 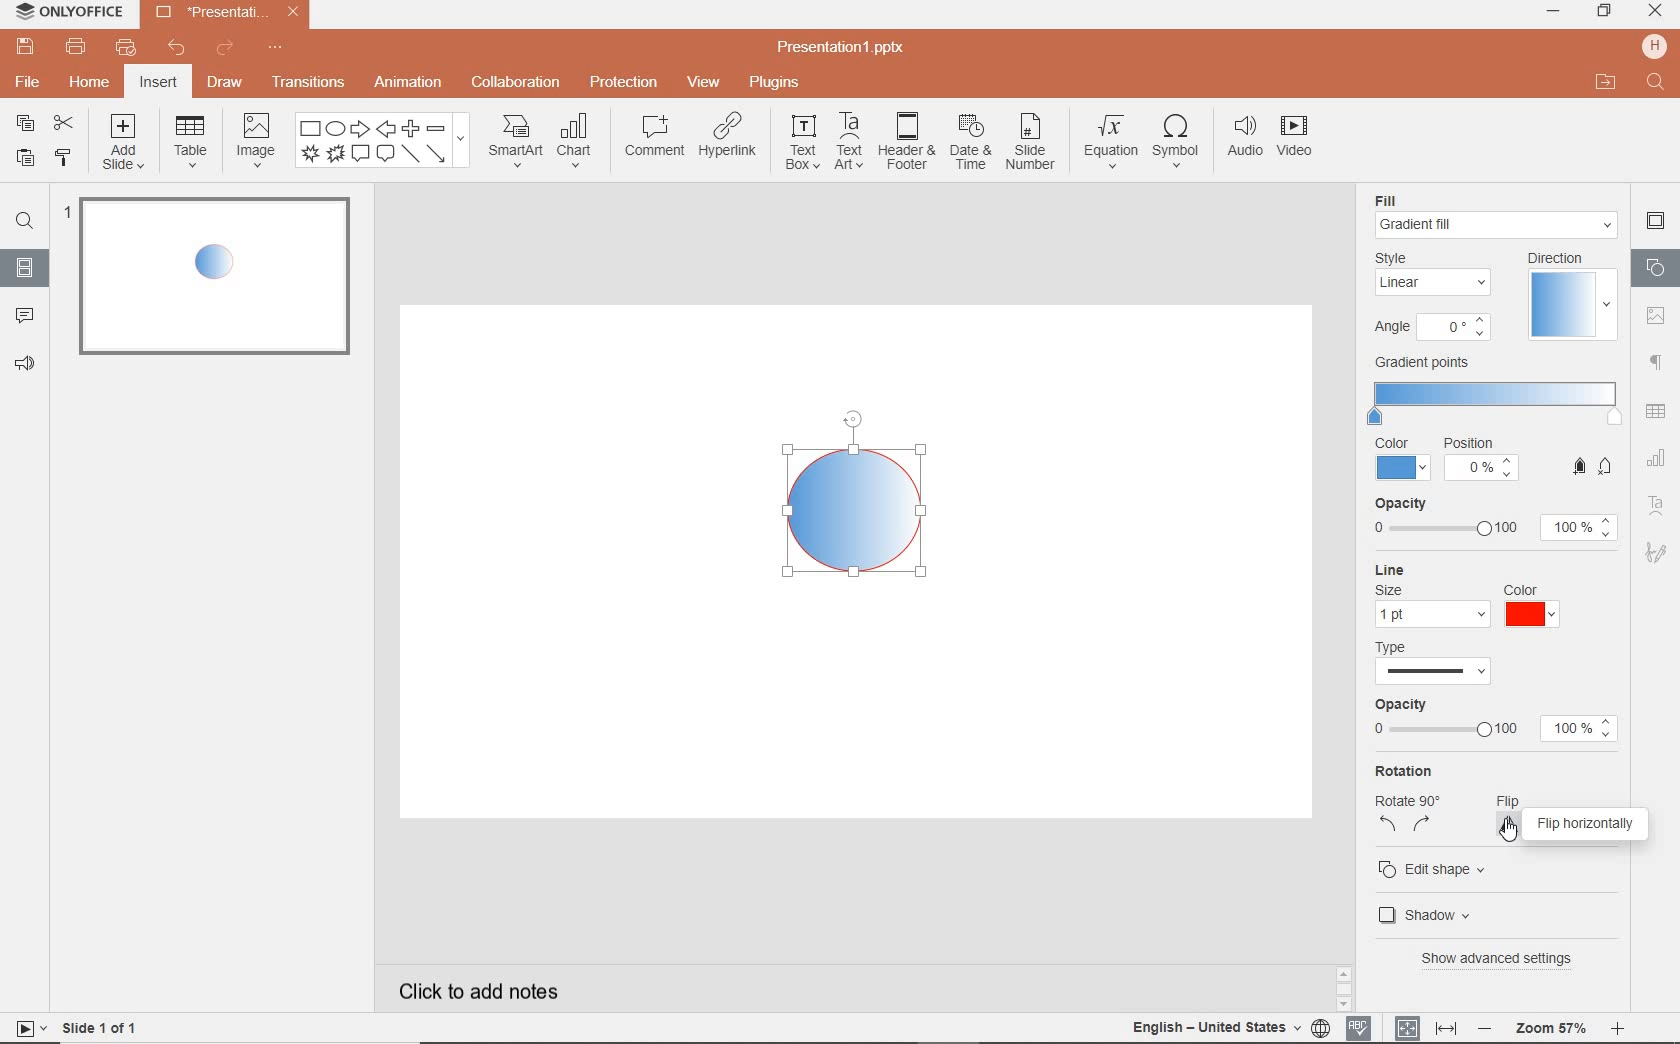 I want to click on text input, so click(x=1656, y=84).